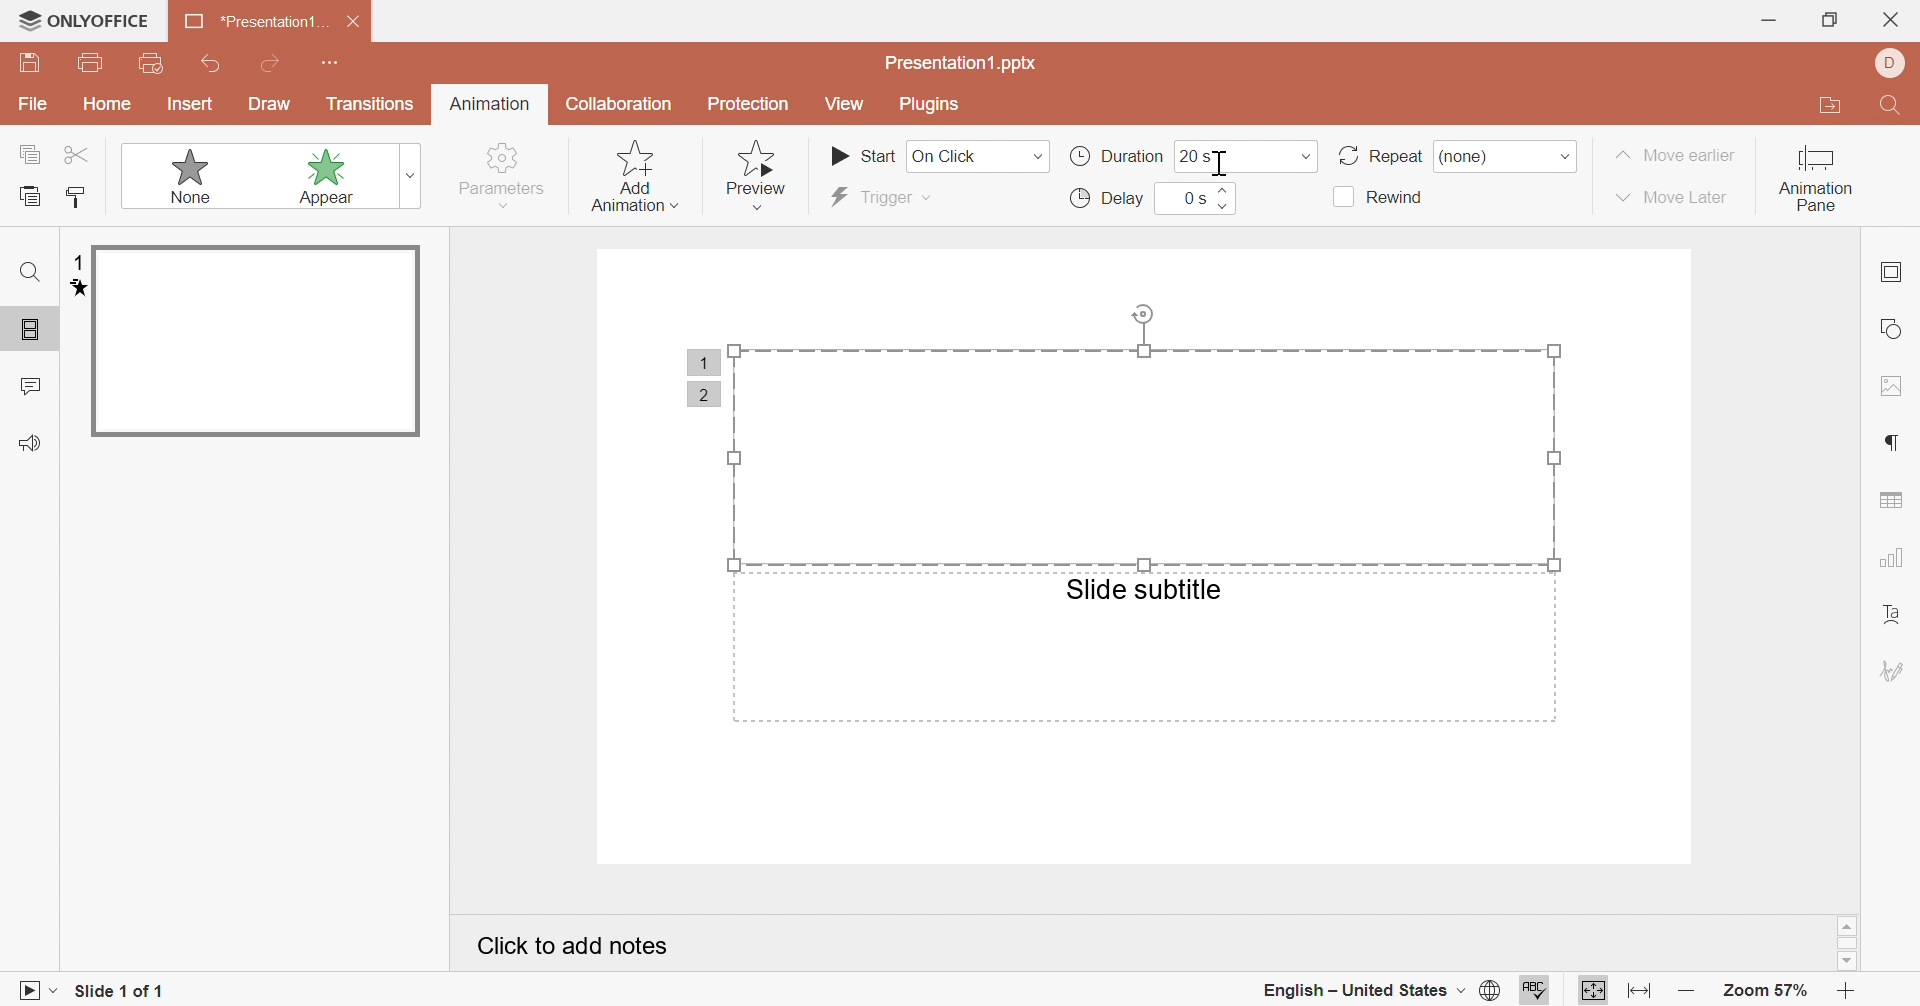 Image resolution: width=1920 pixels, height=1006 pixels. What do you see at coordinates (109, 103) in the screenshot?
I see `home` at bounding box center [109, 103].